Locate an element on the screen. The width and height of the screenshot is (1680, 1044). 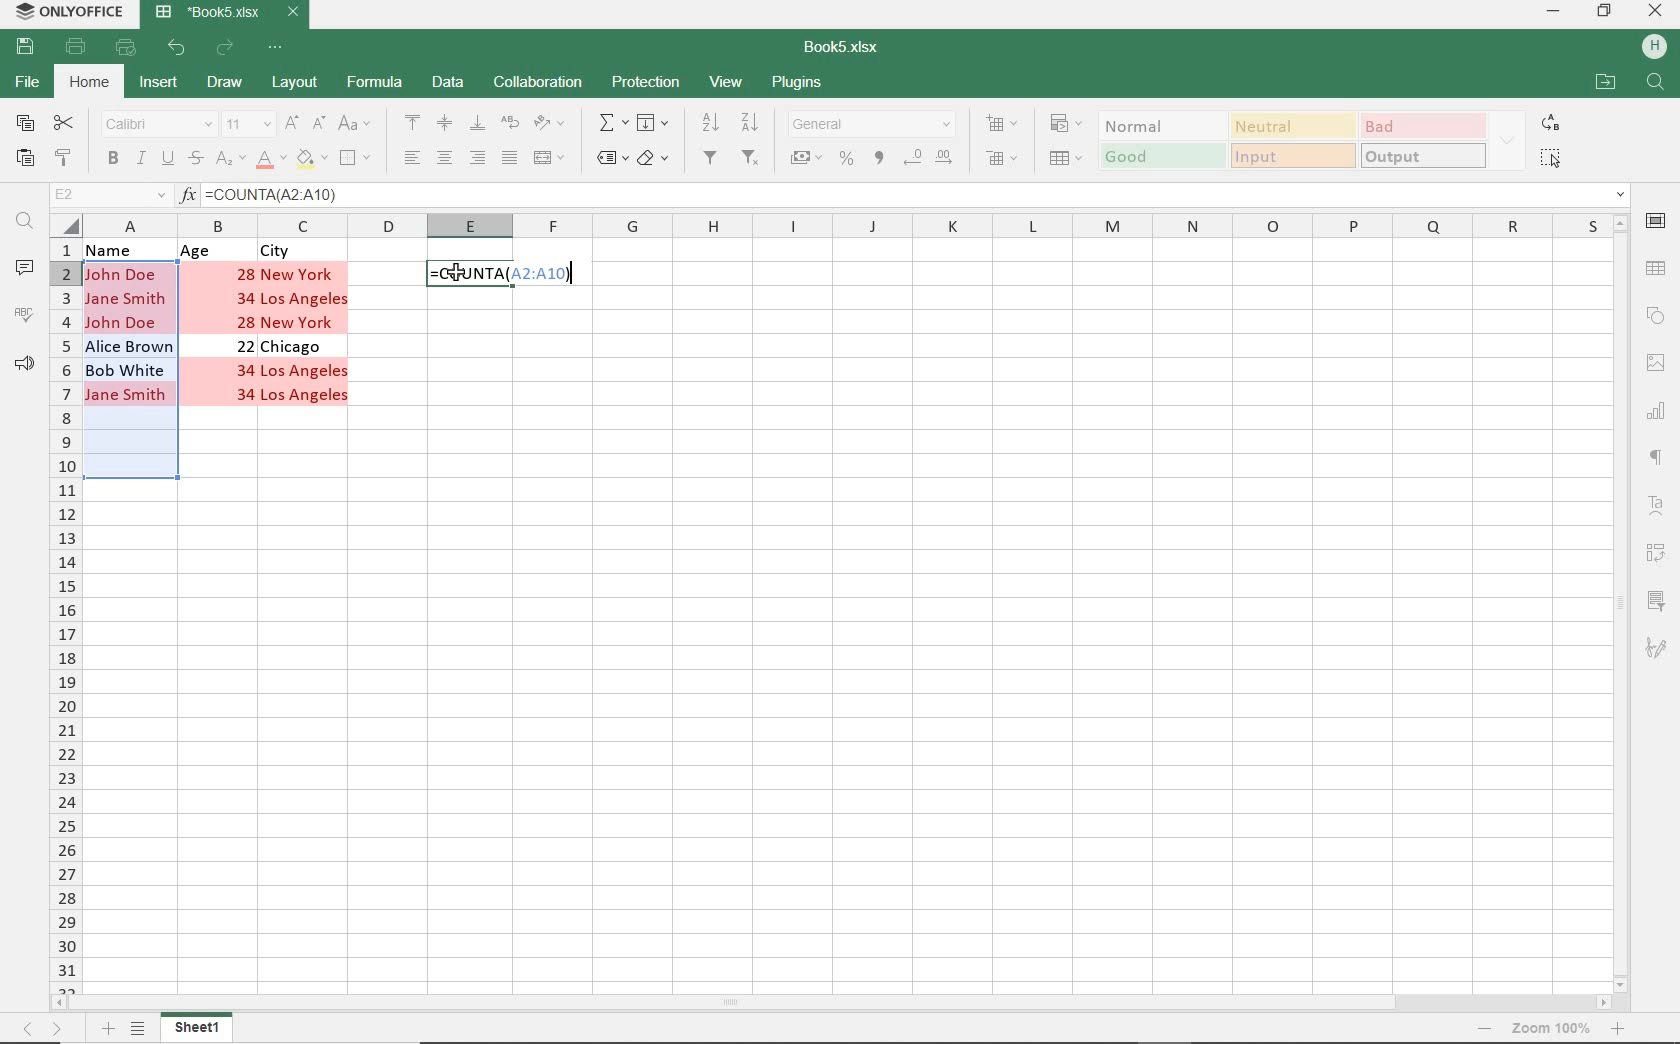
PROTECTION is located at coordinates (645, 84).